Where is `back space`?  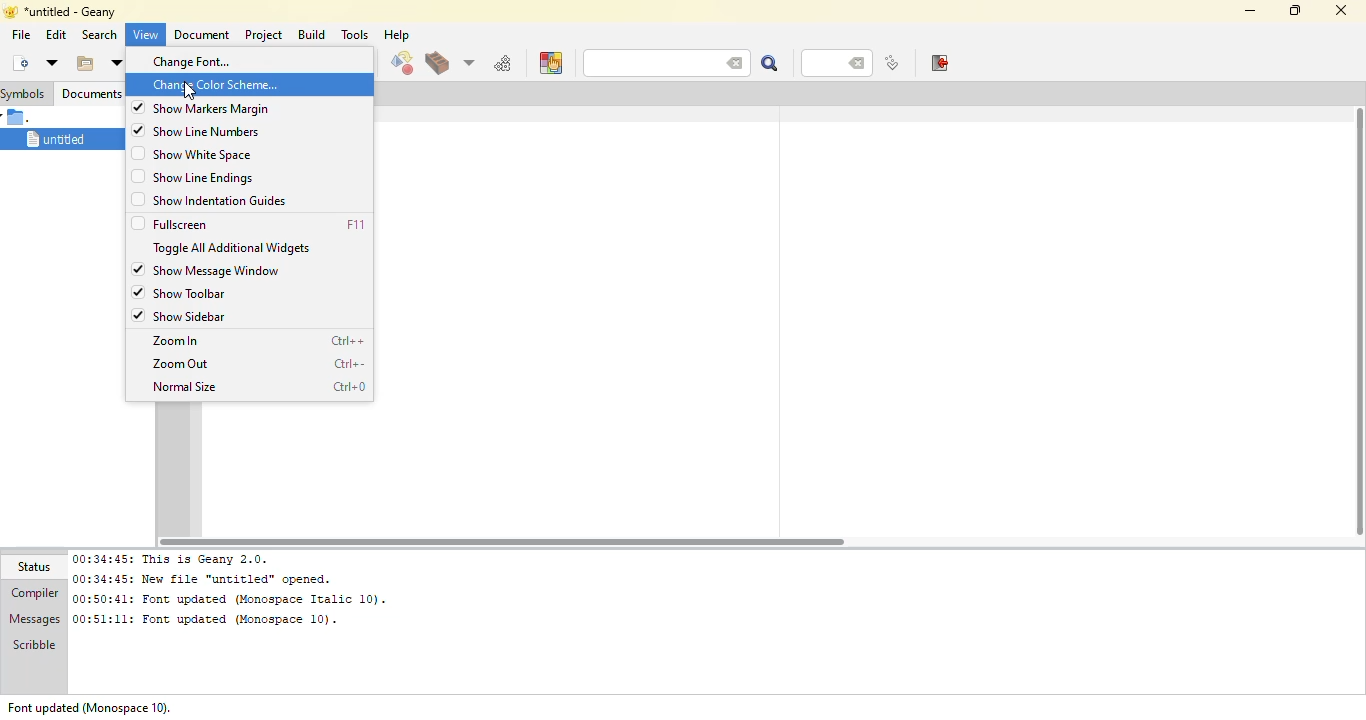
back space is located at coordinates (859, 64).